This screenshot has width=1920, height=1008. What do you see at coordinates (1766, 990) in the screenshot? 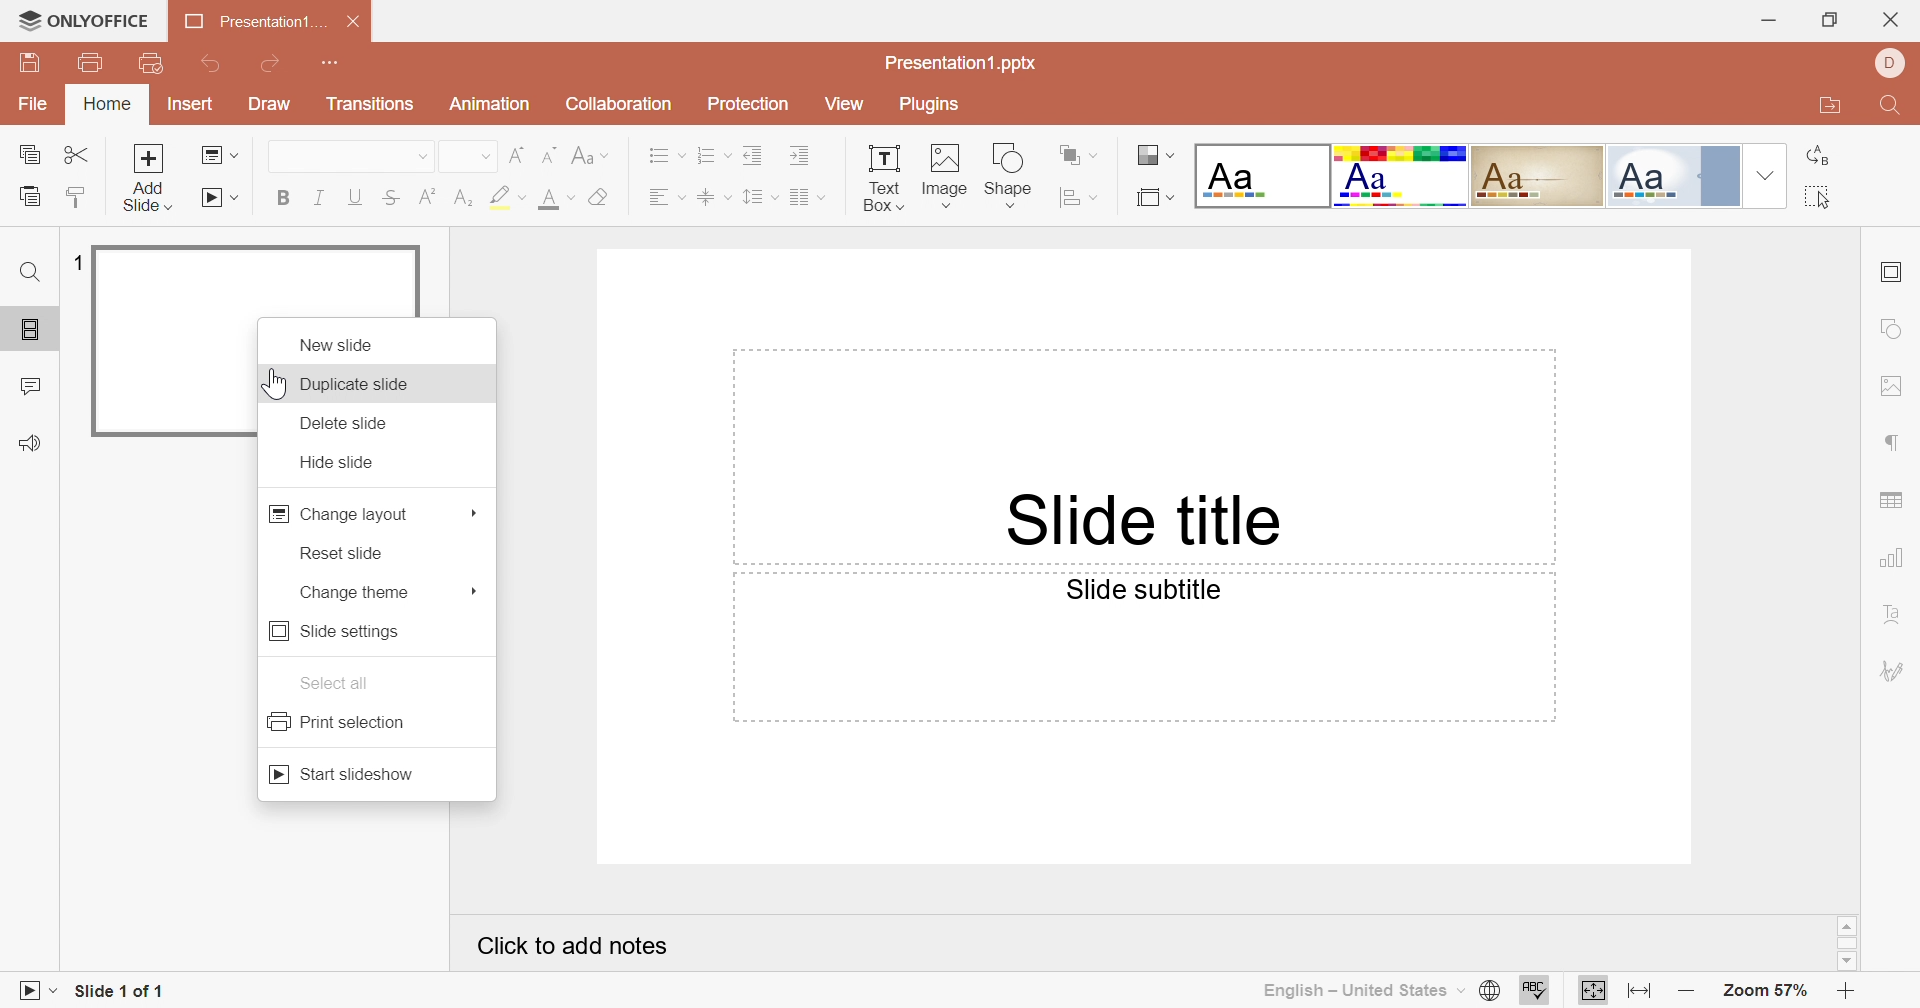
I see `Zoom 57%` at bounding box center [1766, 990].